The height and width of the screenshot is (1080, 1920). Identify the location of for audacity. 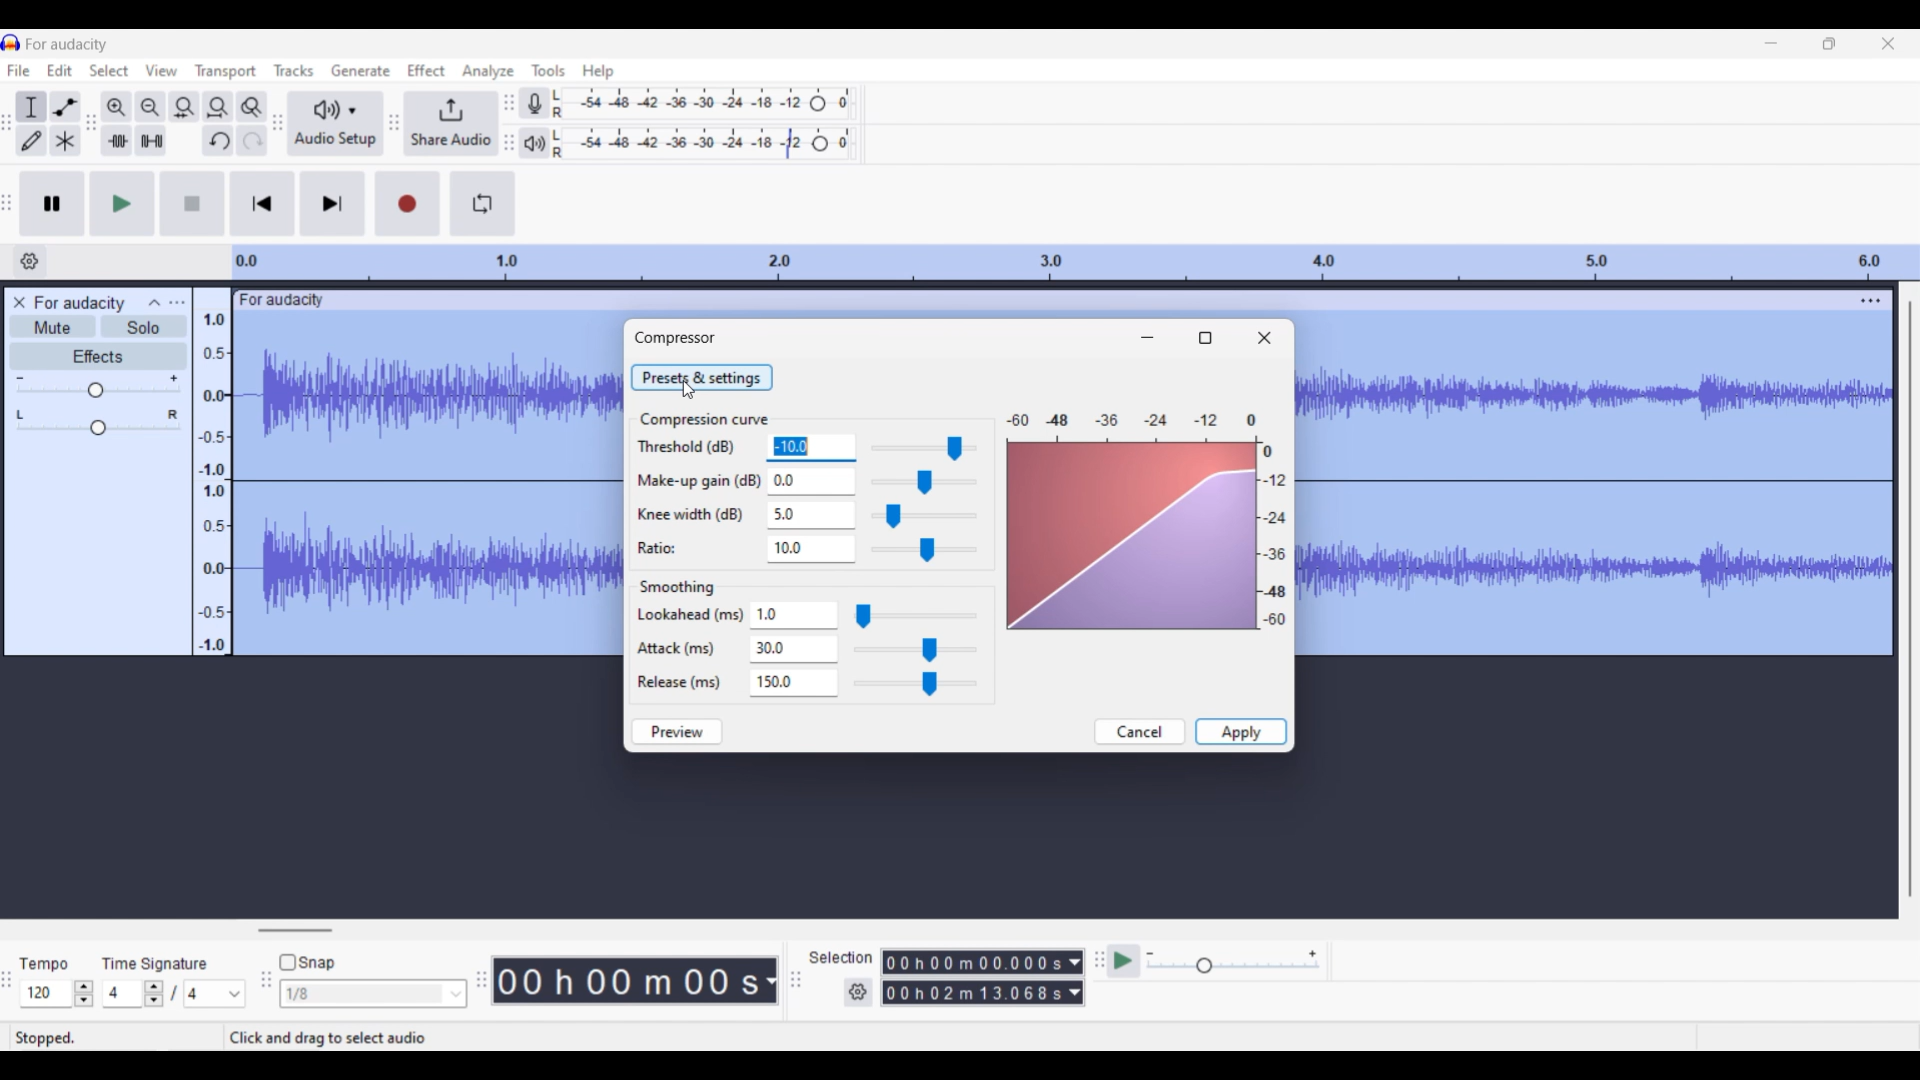
(284, 300).